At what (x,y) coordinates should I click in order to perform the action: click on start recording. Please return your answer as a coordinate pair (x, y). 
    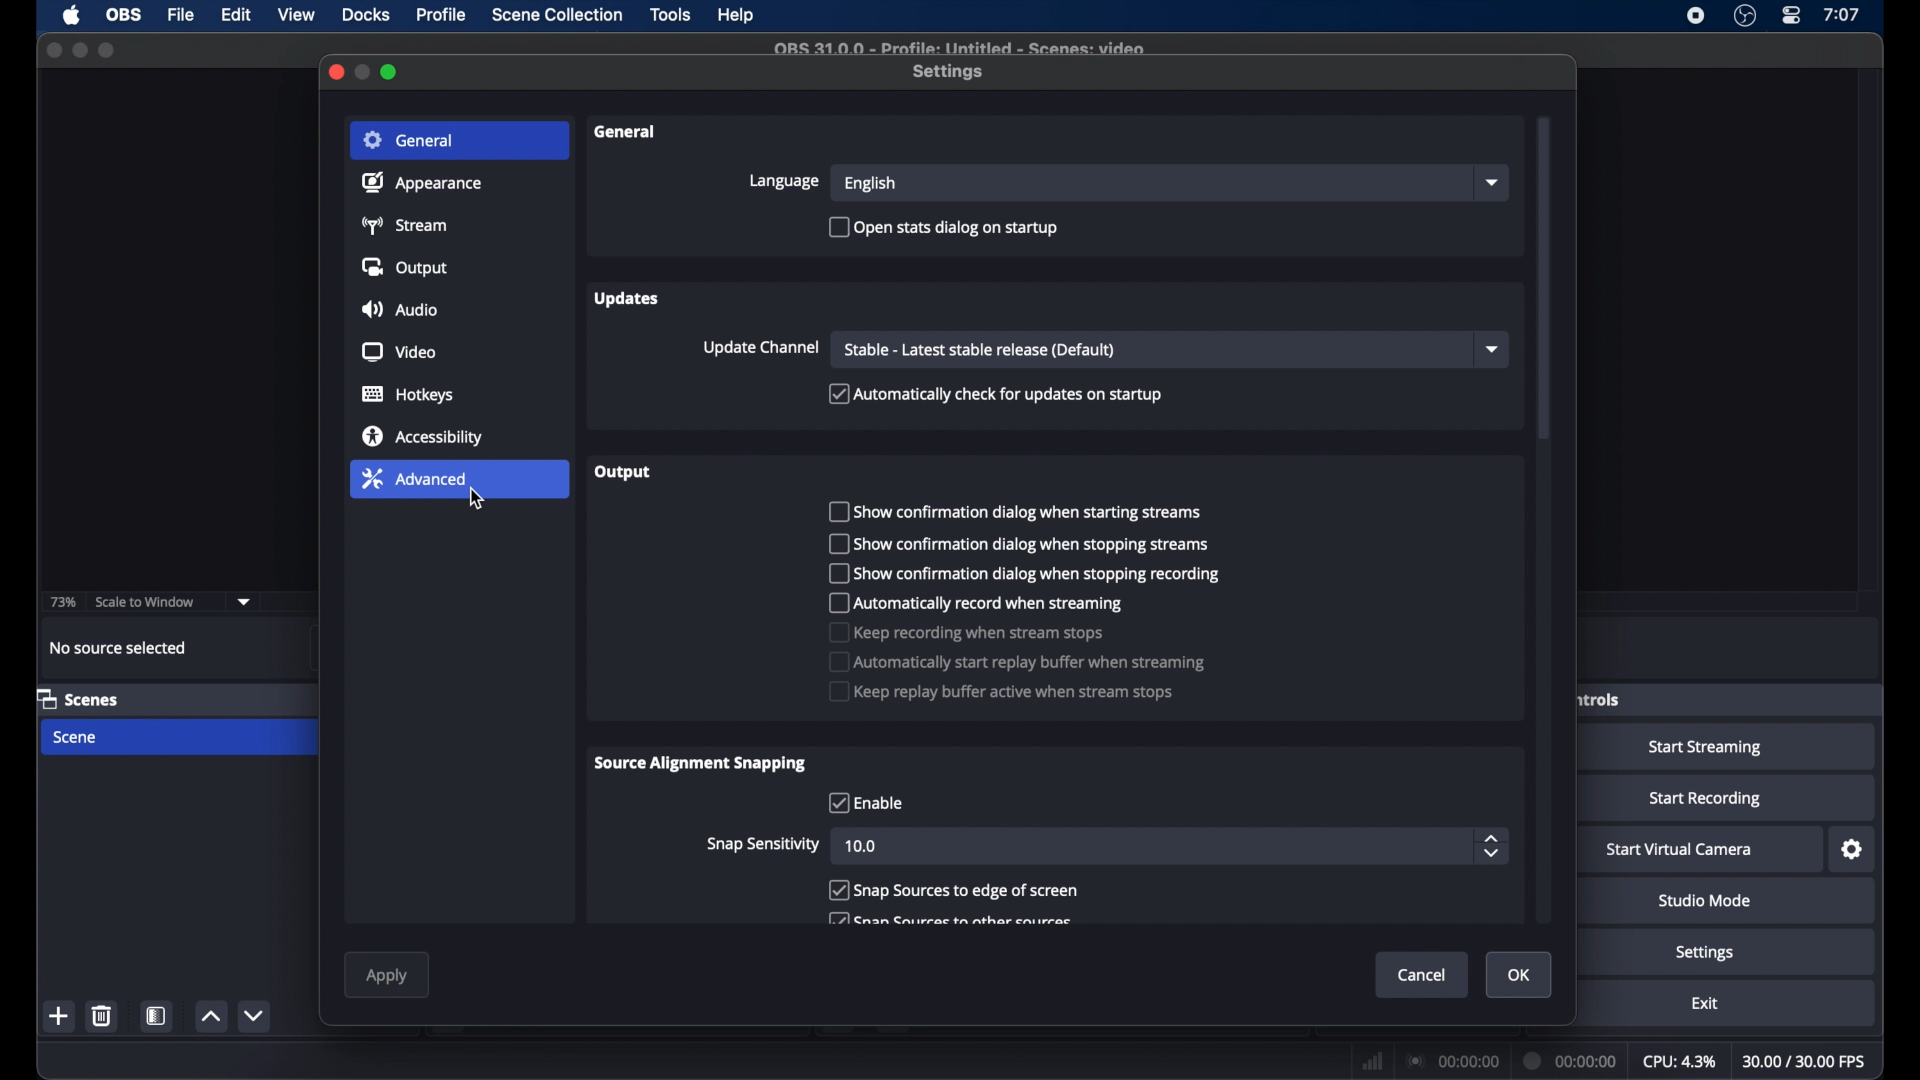
    Looking at the image, I should click on (1706, 799).